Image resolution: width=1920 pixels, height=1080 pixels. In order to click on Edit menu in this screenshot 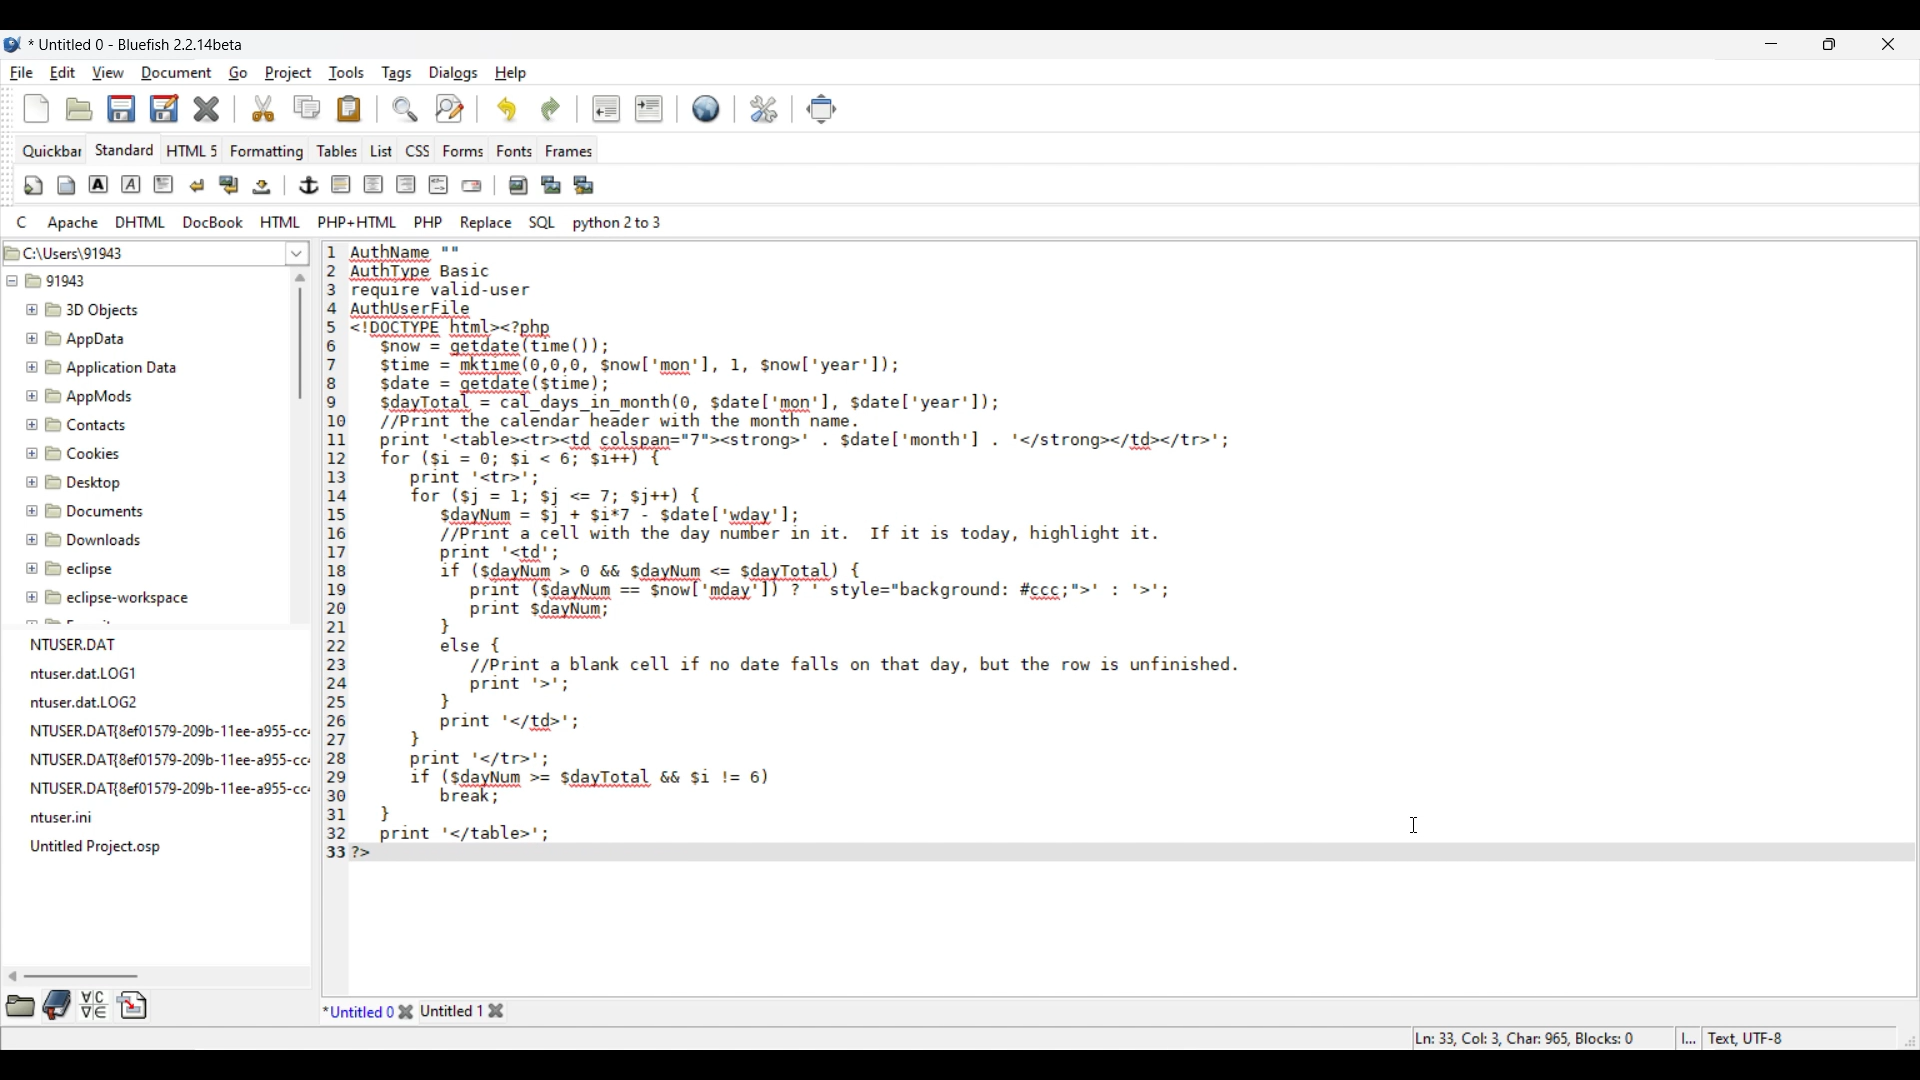, I will do `click(63, 73)`.